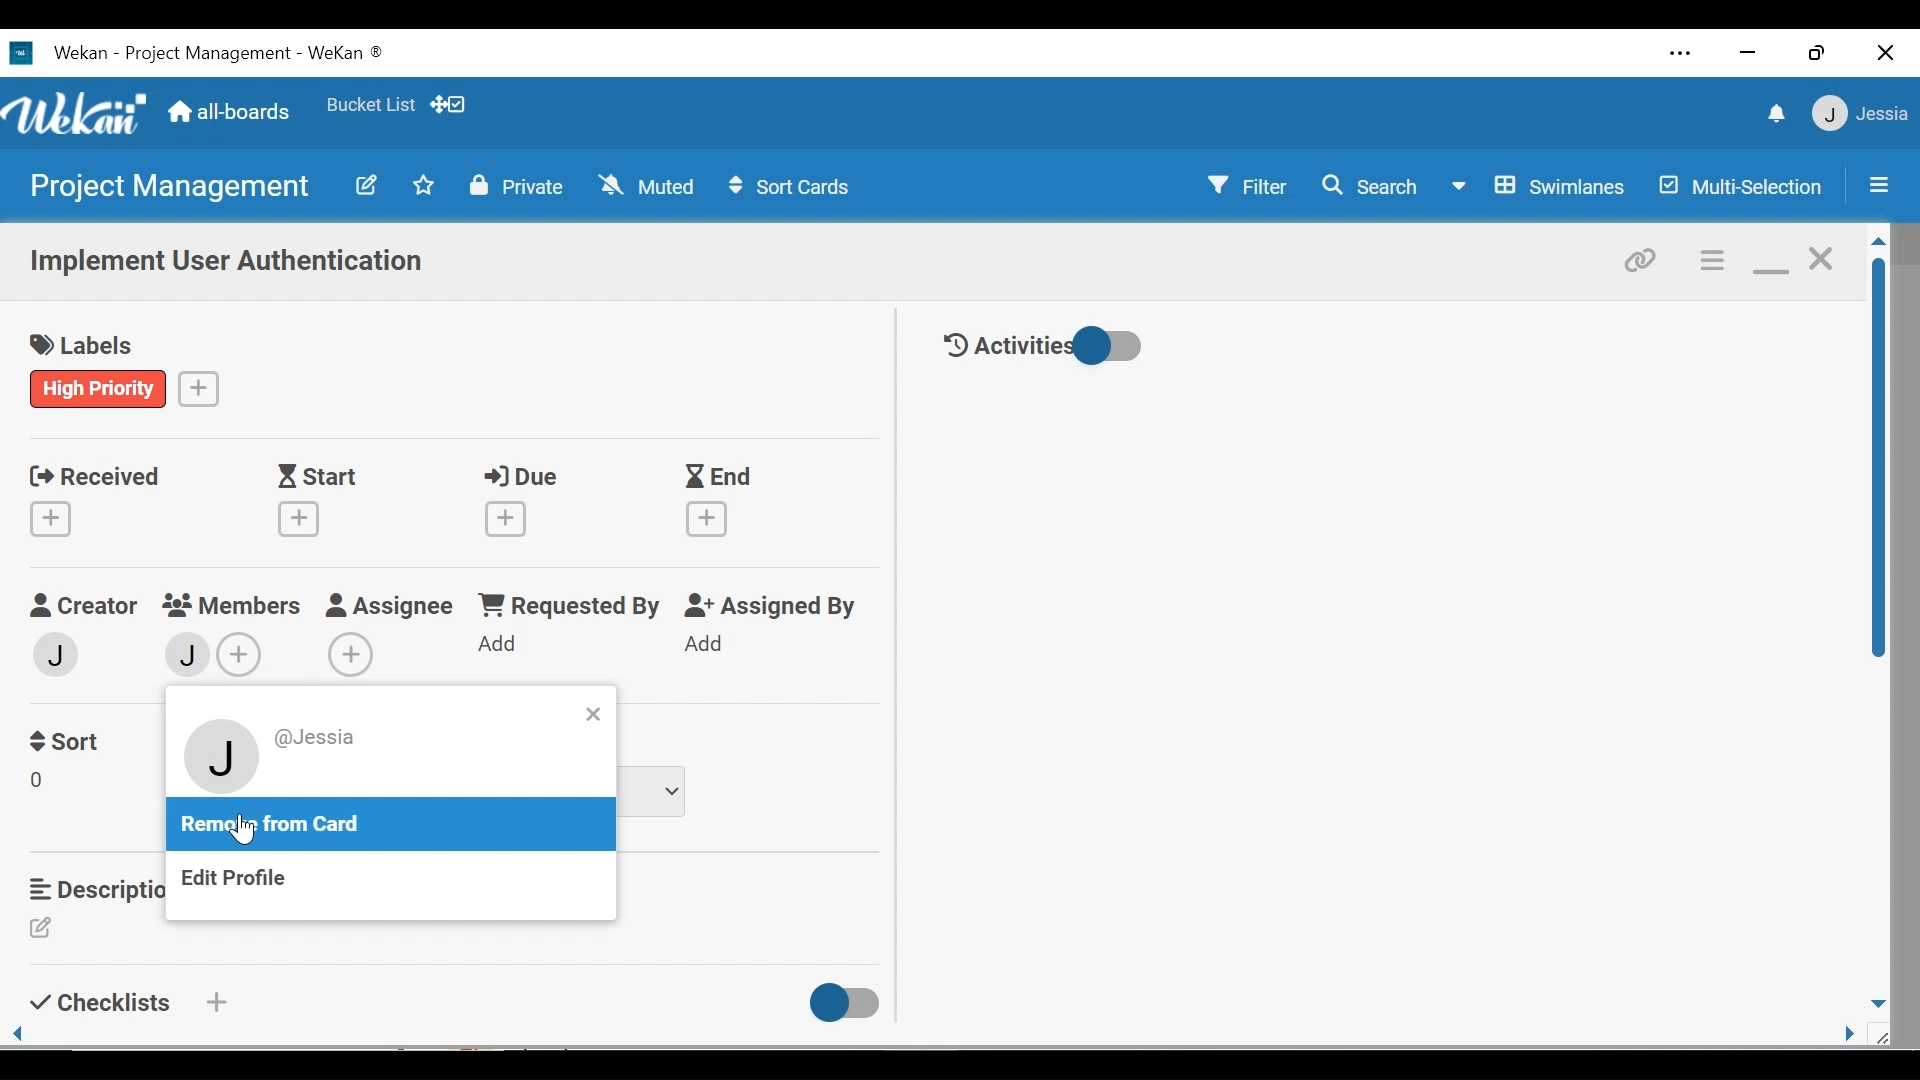 The height and width of the screenshot is (1080, 1920). What do you see at coordinates (1876, 184) in the screenshot?
I see `open/close side pane` at bounding box center [1876, 184].